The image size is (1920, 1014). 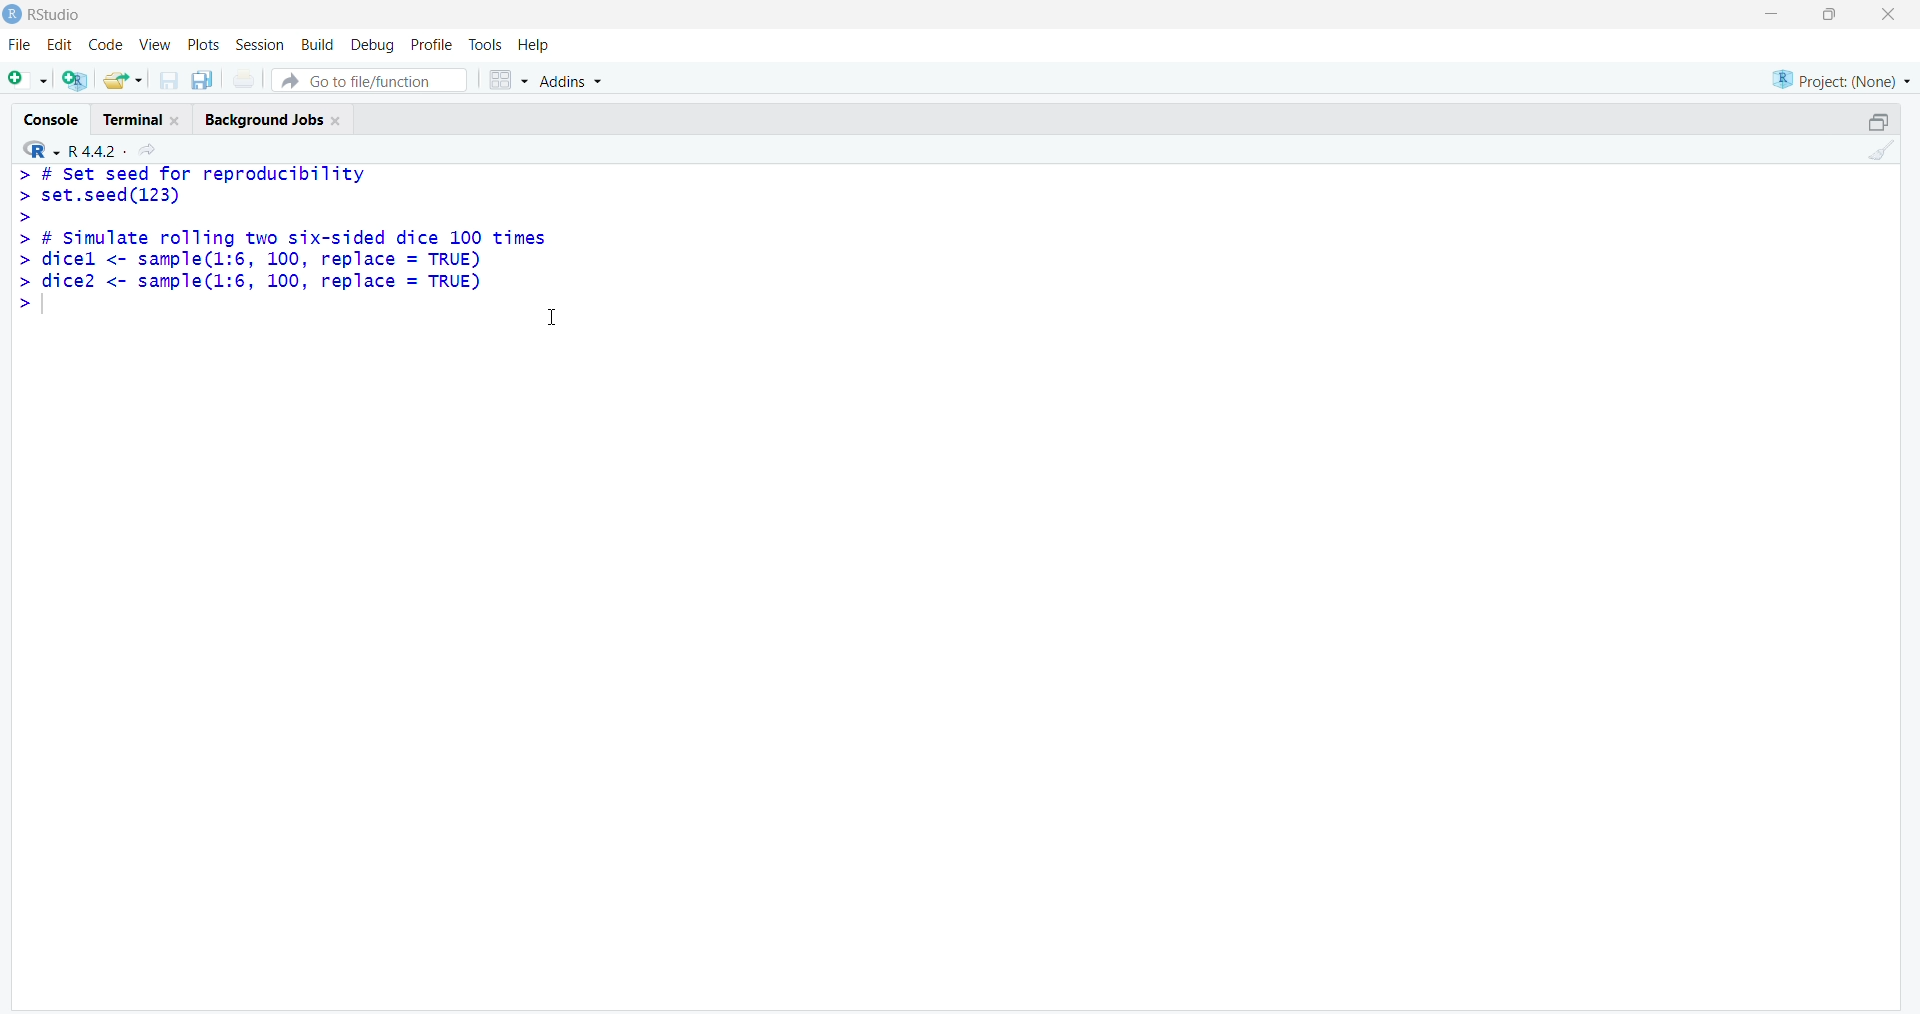 I want to click on add file as, so click(x=29, y=80).